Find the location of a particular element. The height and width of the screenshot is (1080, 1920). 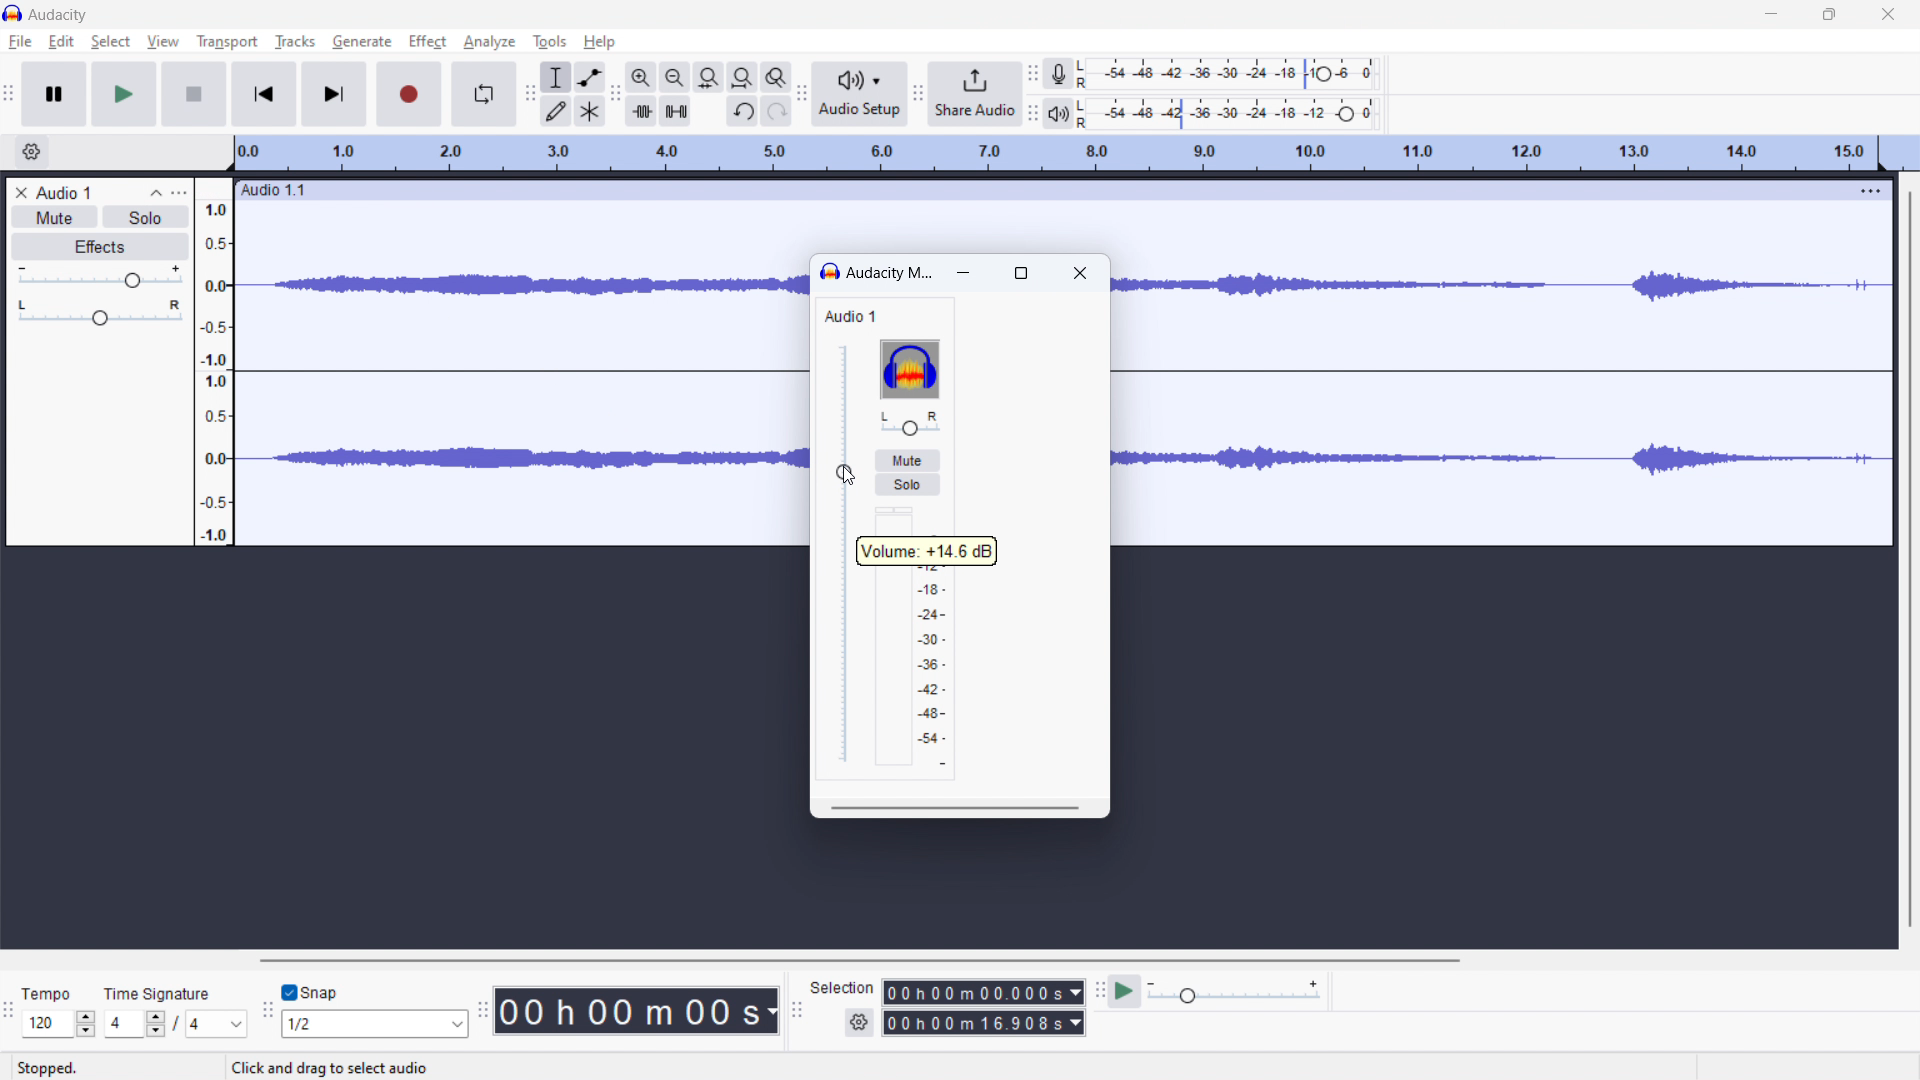

close is located at coordinates (1889, 13).